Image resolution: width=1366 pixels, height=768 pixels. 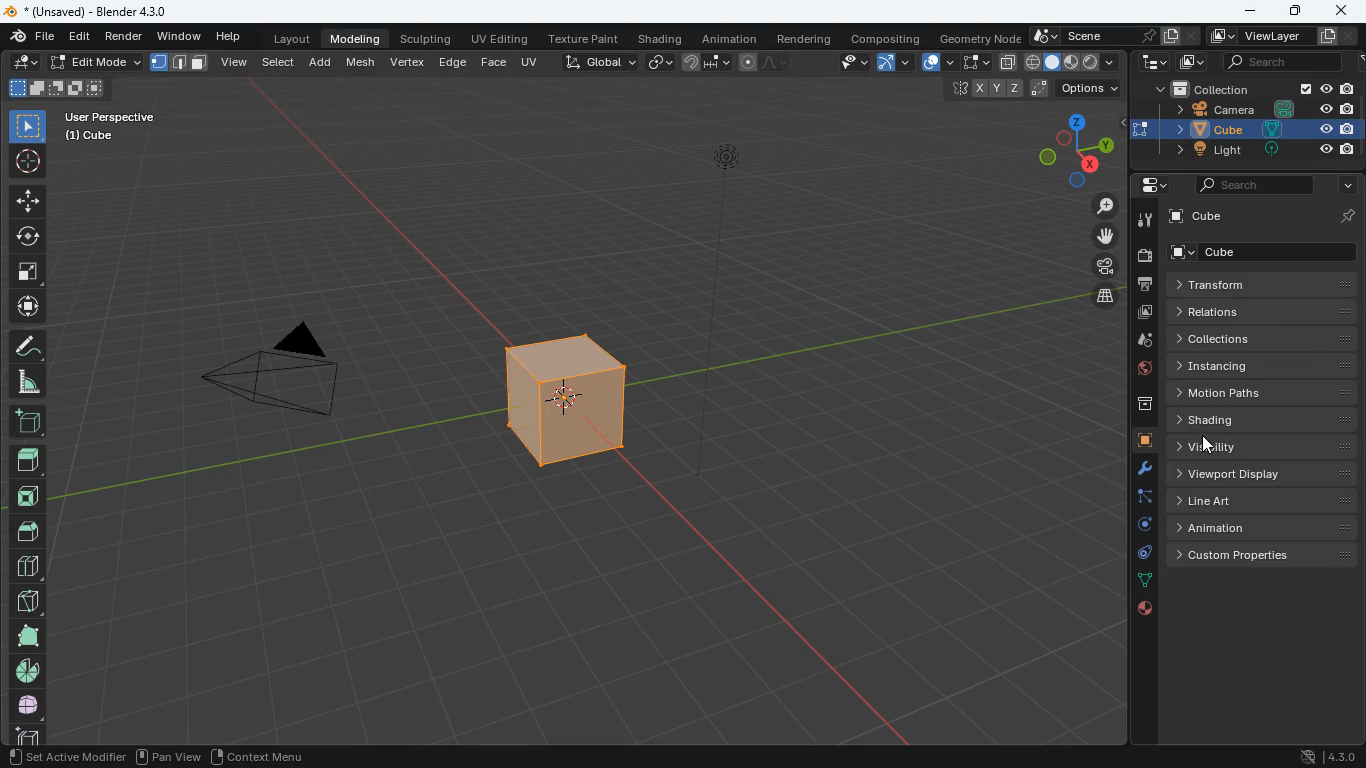 What do you see at coordinates (1136, 369) in the screenshot?
I see `globe` at bounding box center [1136, 369].